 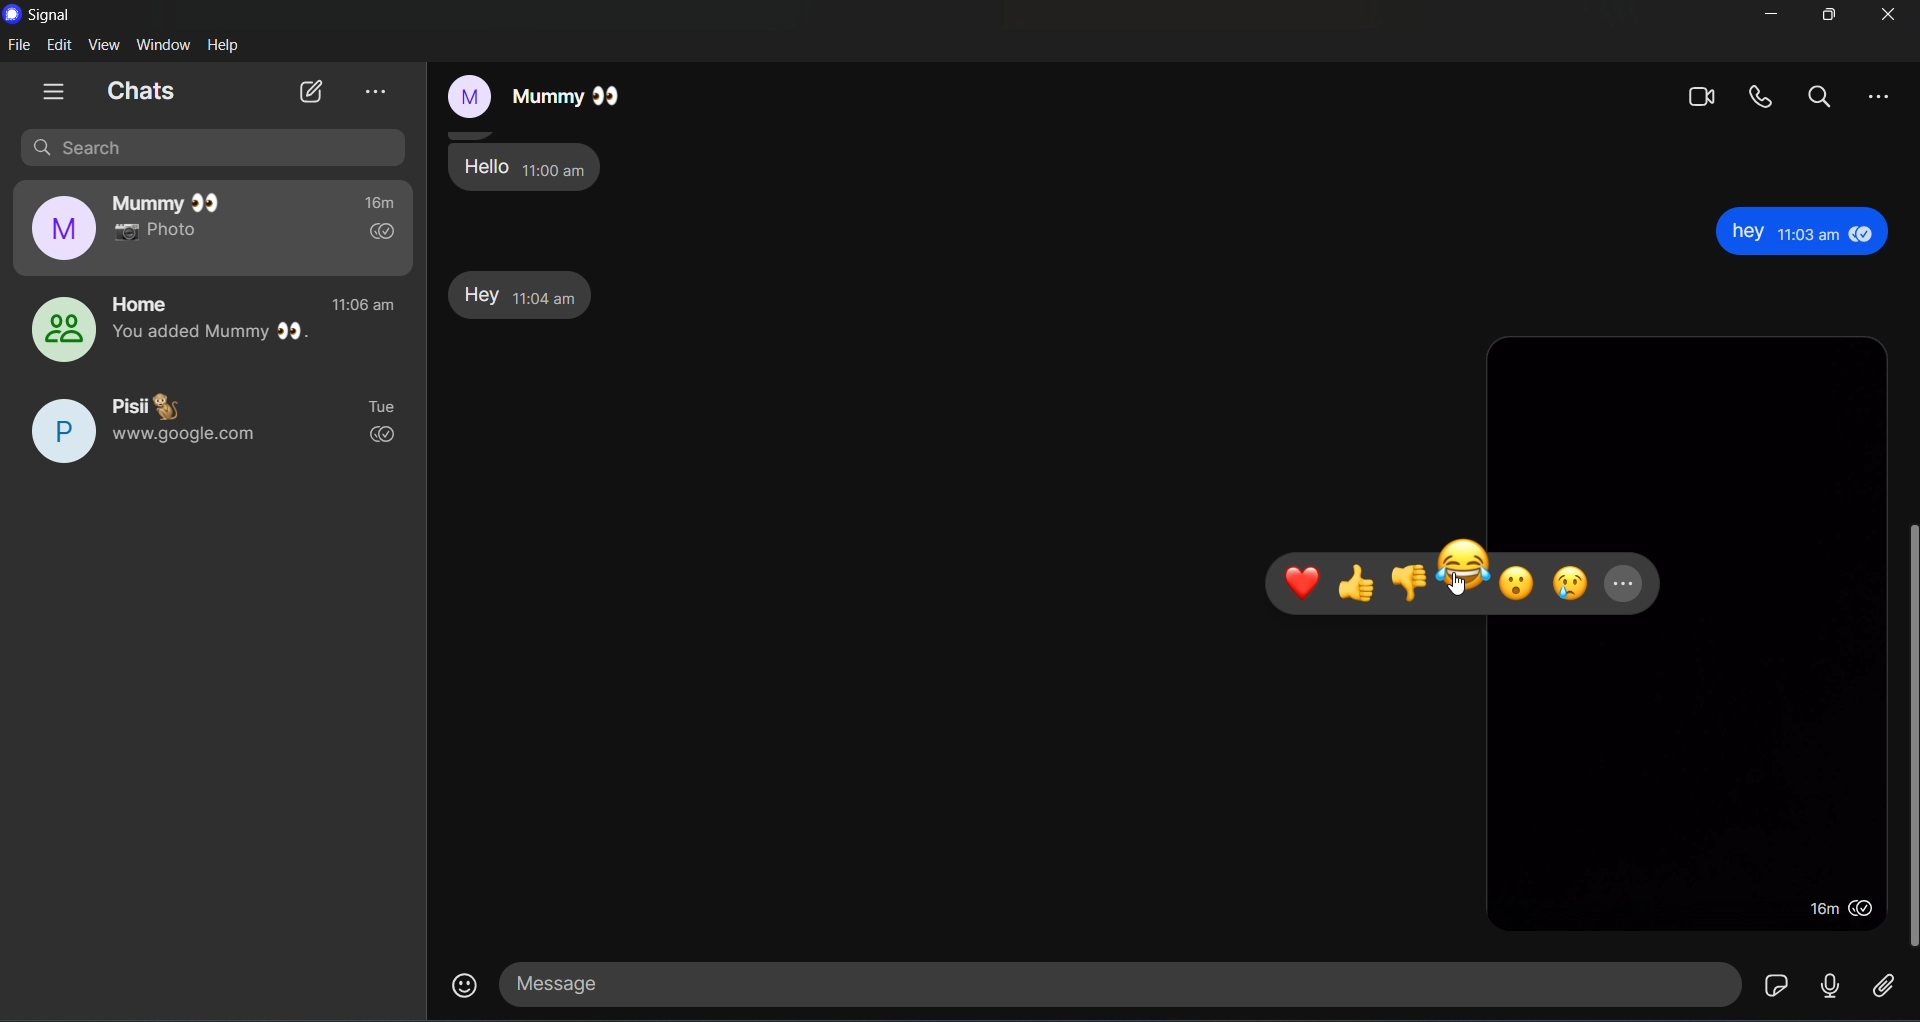 What do you see at coordinates (1828, 16) in the screenshot?
I see `maximize` at bounding box center [1828, 16].